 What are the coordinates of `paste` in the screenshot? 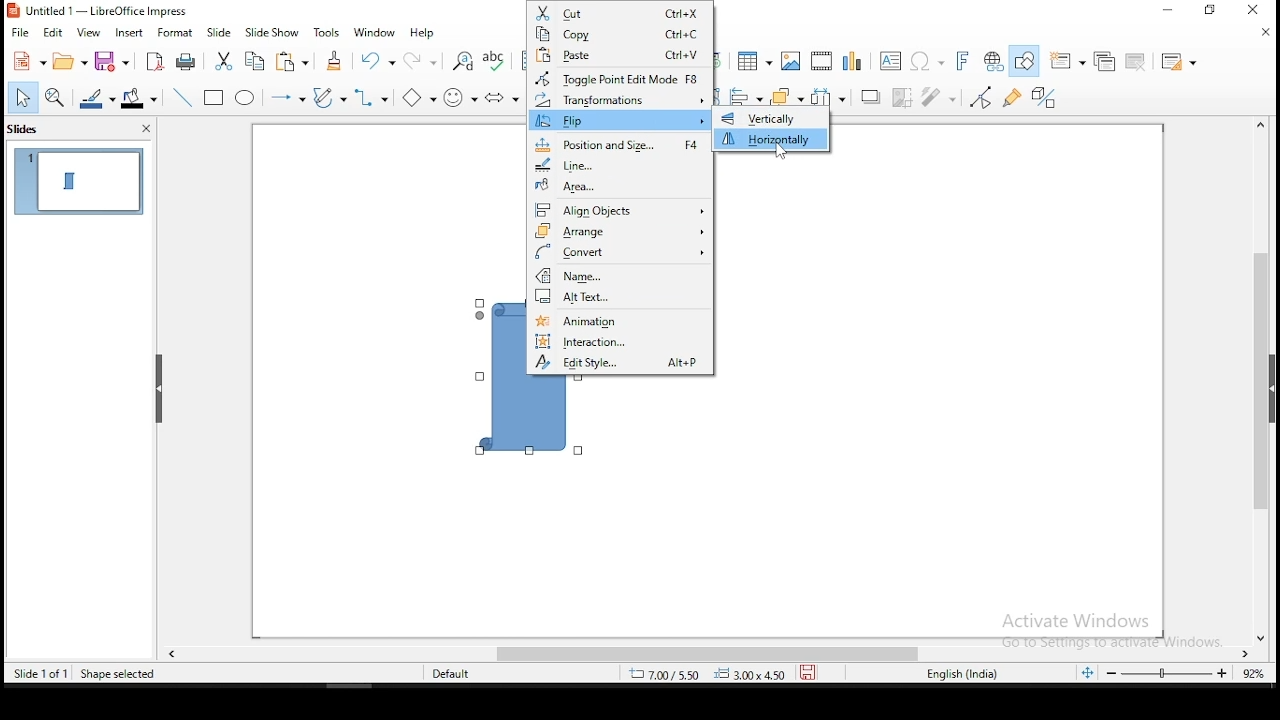 It's located at (295, 62).